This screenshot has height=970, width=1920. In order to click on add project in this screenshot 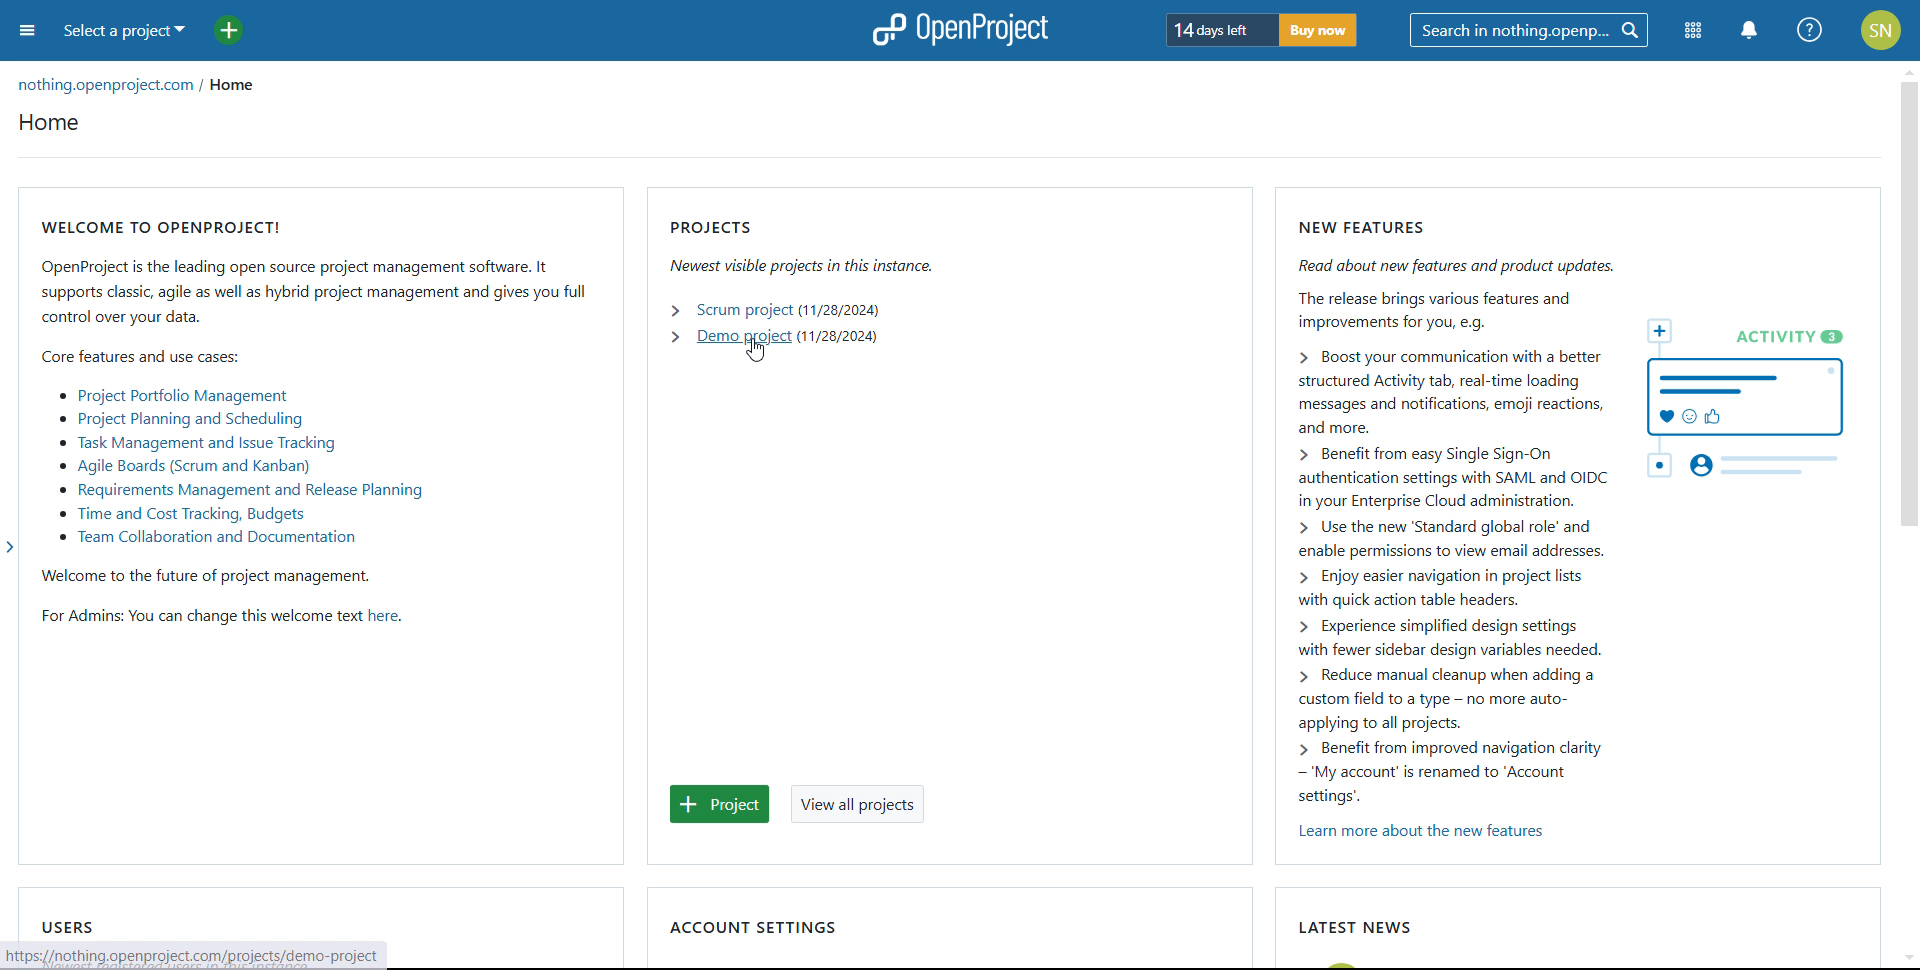, I will do `click(229, 30)`.